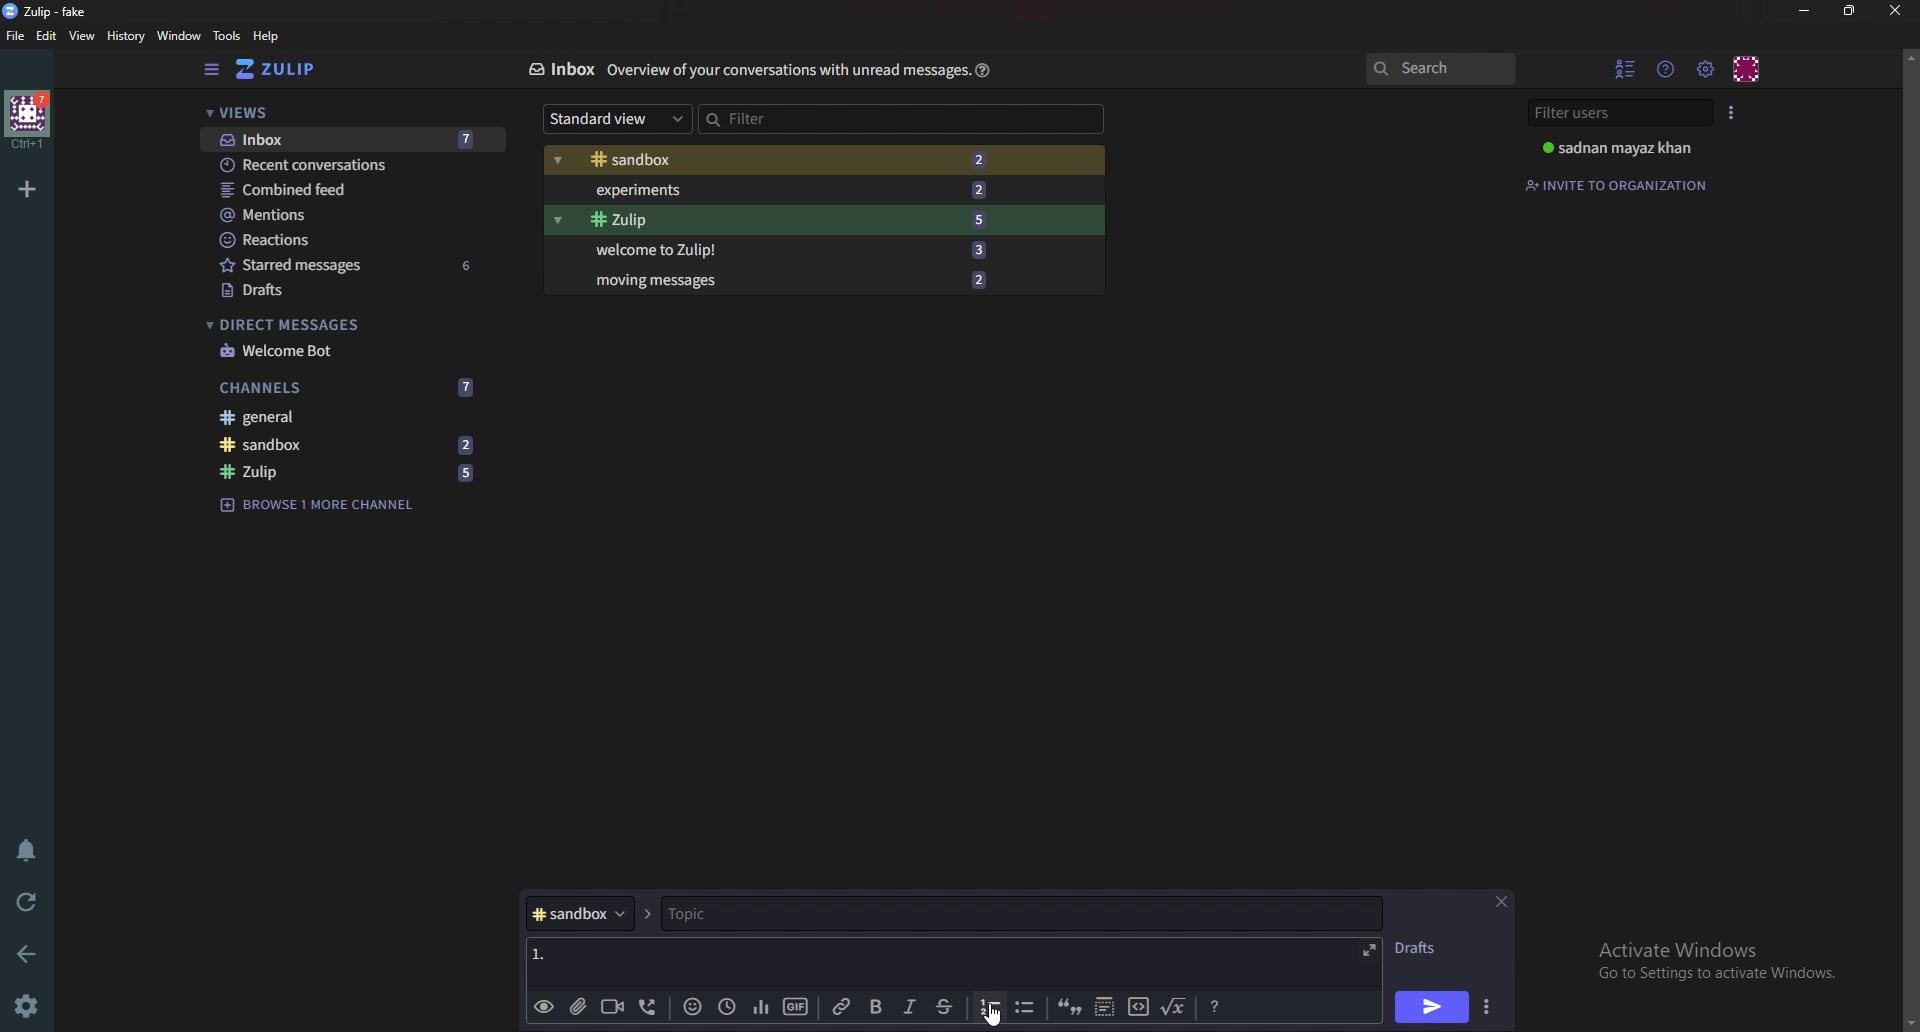 The image size is (1920, 1032). I want to click on View, so click(83, 37).